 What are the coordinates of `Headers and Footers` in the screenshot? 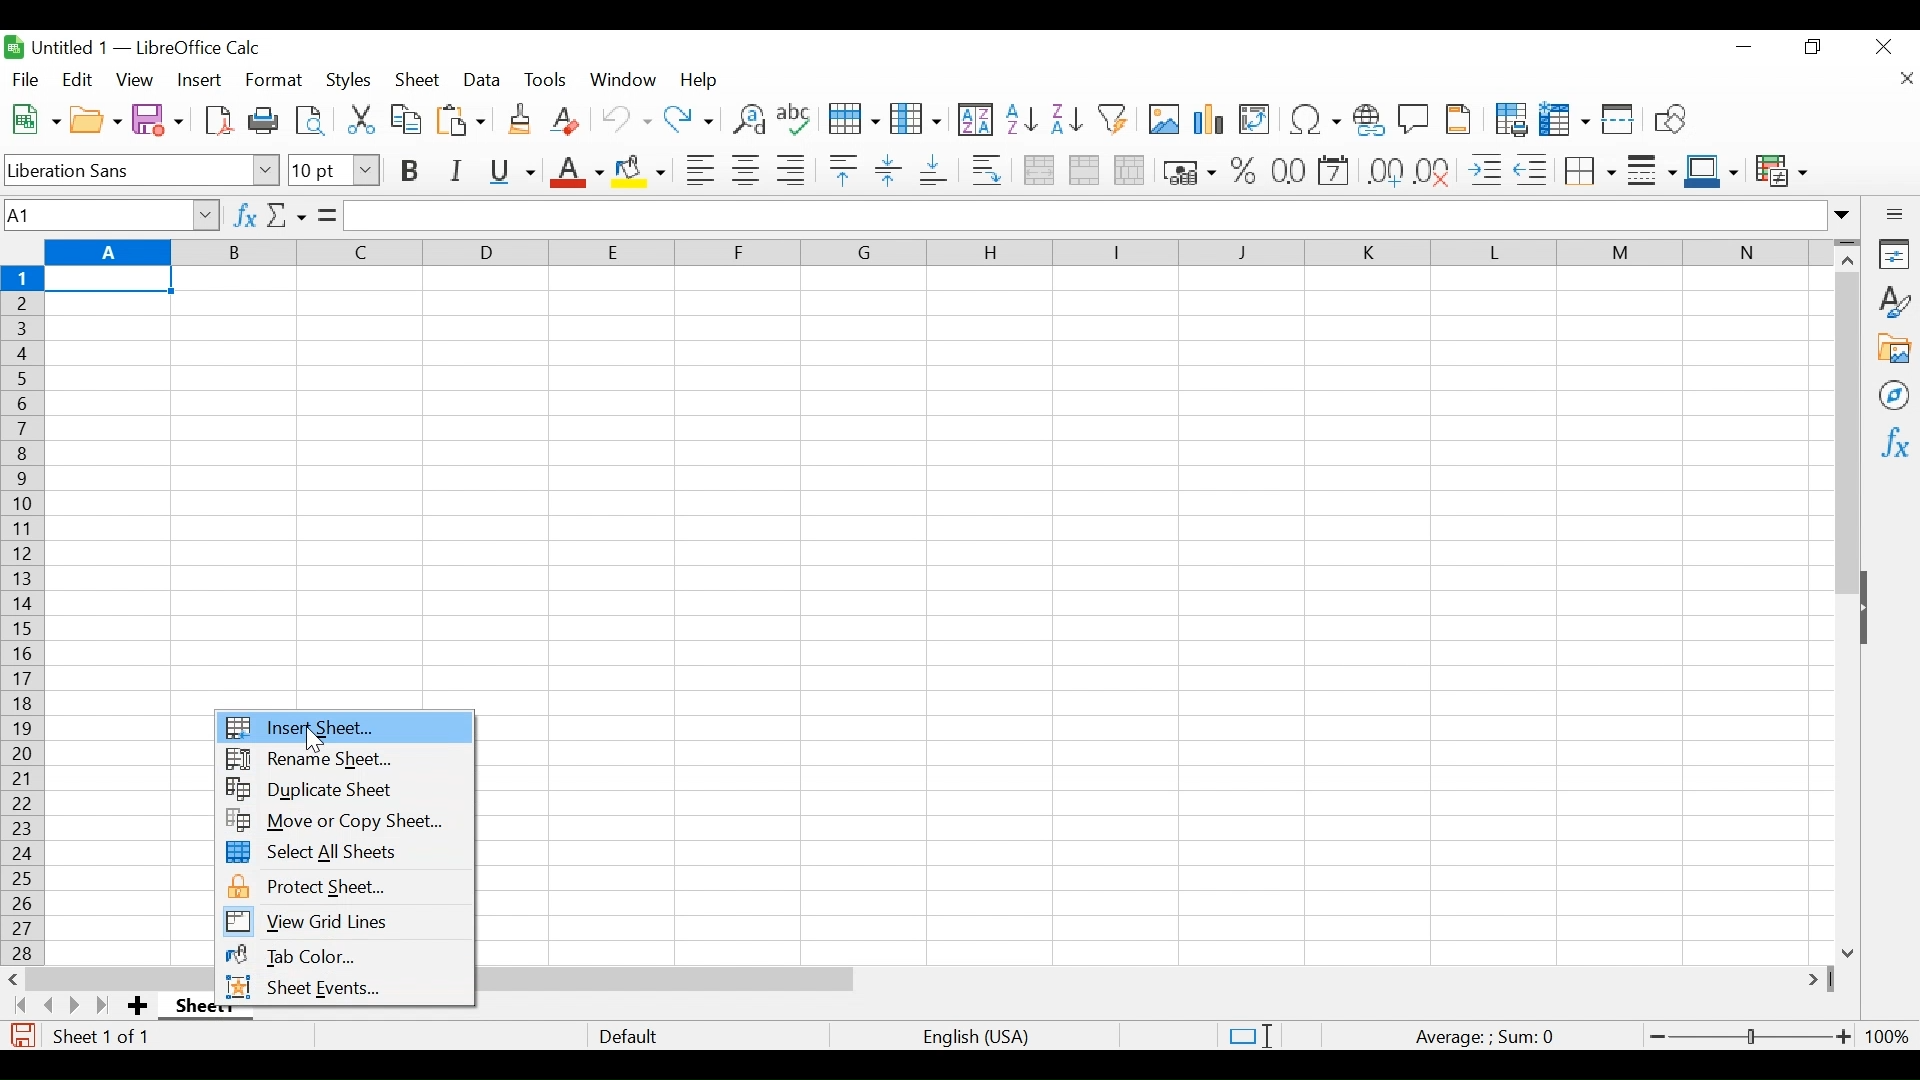 It's located at (1460, 120).